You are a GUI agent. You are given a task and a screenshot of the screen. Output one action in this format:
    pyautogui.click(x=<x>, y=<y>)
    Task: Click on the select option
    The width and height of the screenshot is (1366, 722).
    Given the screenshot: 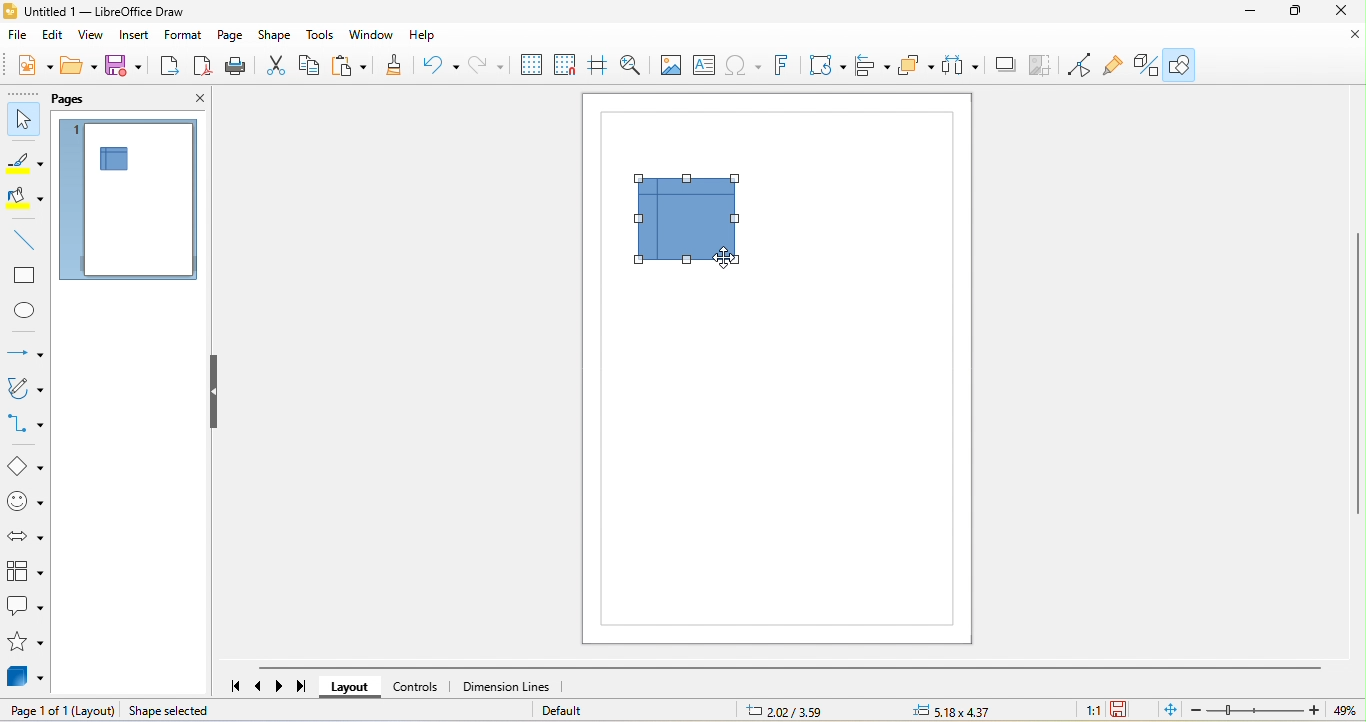 What is the action you would take?
    pyautogui.click(x=26, y=570)
    